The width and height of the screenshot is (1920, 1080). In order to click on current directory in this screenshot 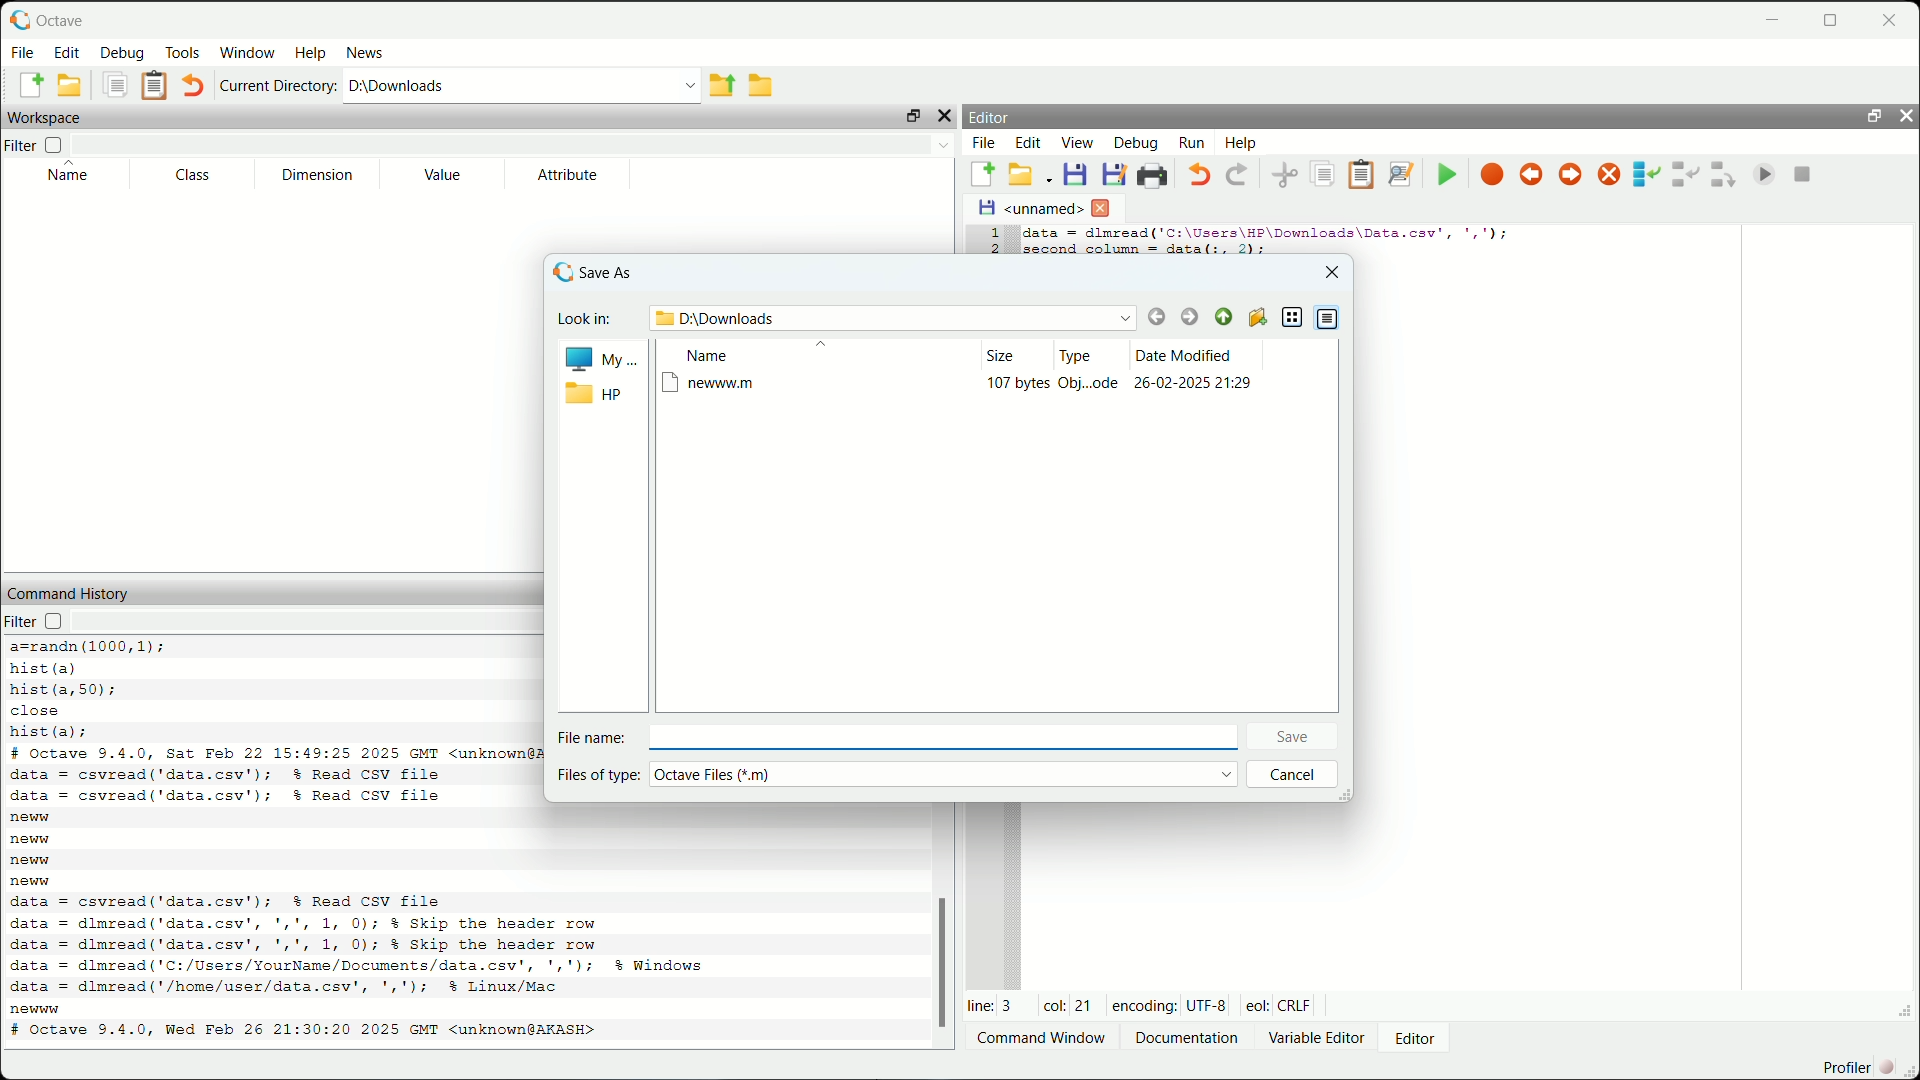, I will do `click(278, 87)`.